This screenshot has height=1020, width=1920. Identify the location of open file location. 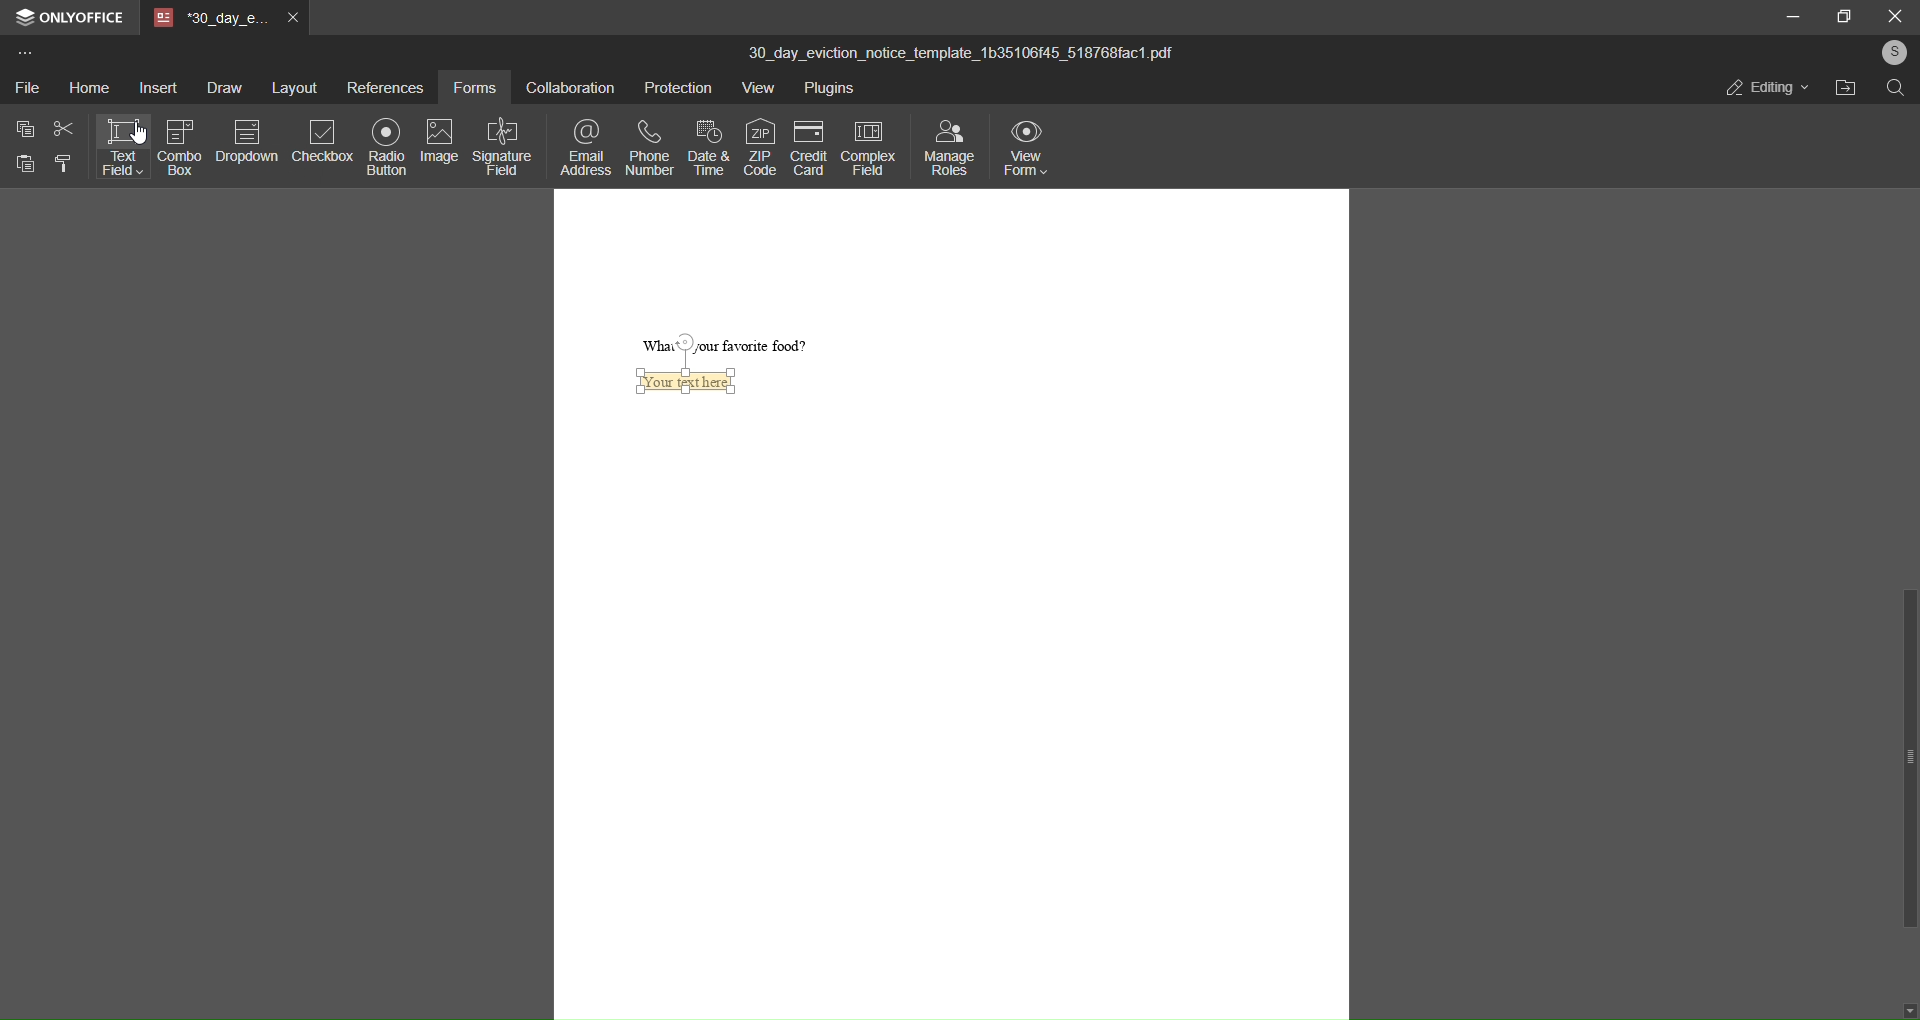
(1841, 87).